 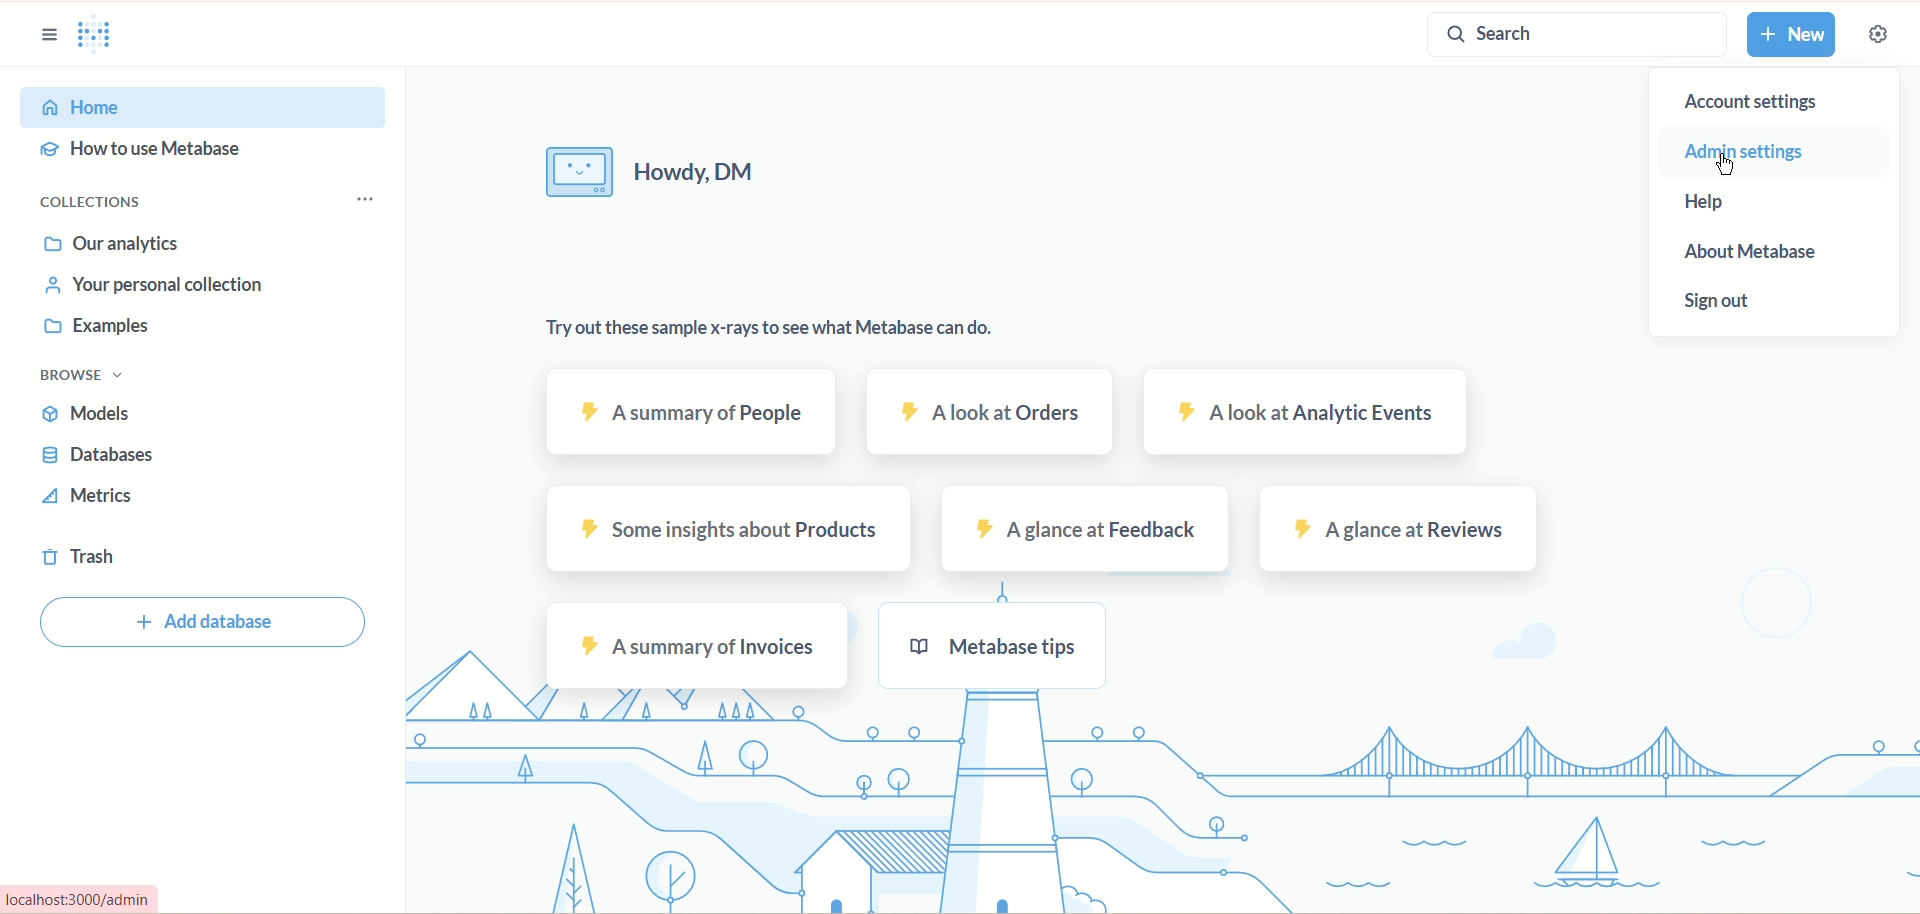 I want to click on databases, so click(x=104, y=454).